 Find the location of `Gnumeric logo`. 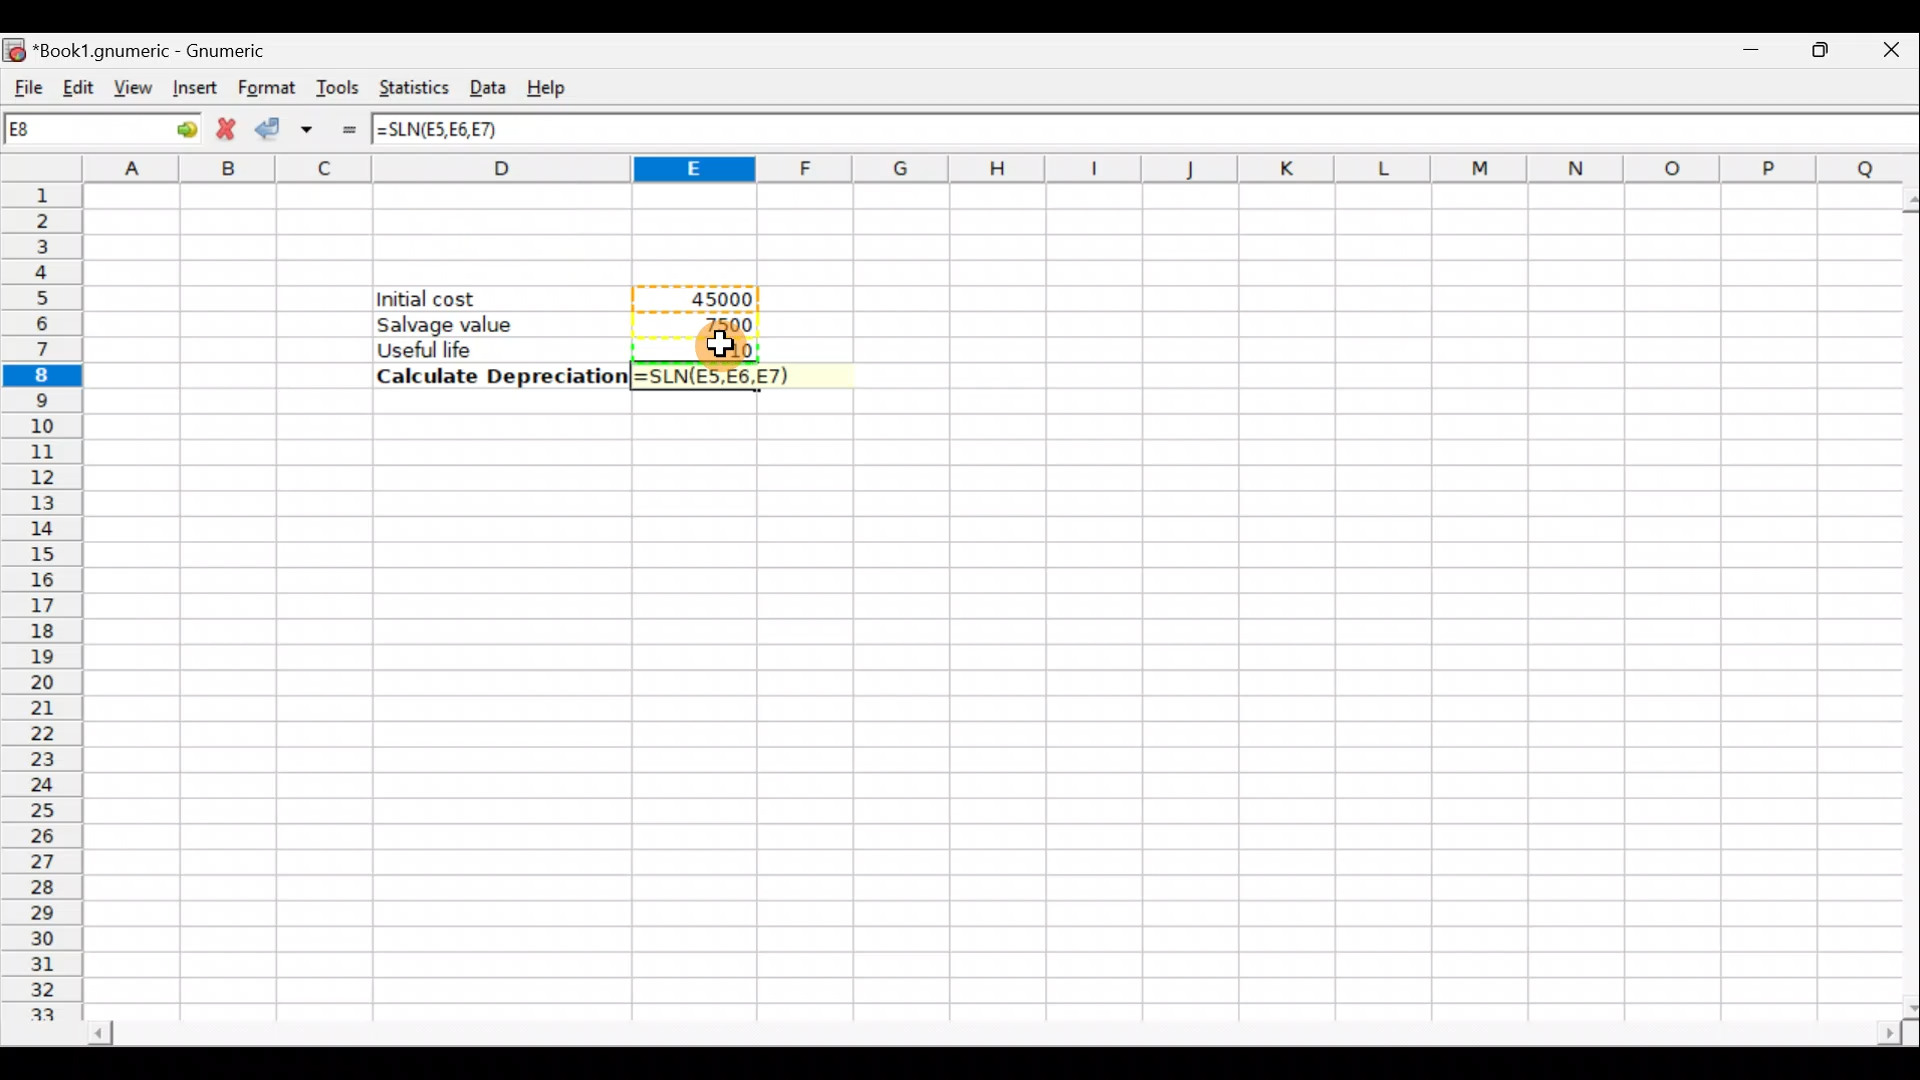

Gnumeric logo is located at coordinates (16, 46).